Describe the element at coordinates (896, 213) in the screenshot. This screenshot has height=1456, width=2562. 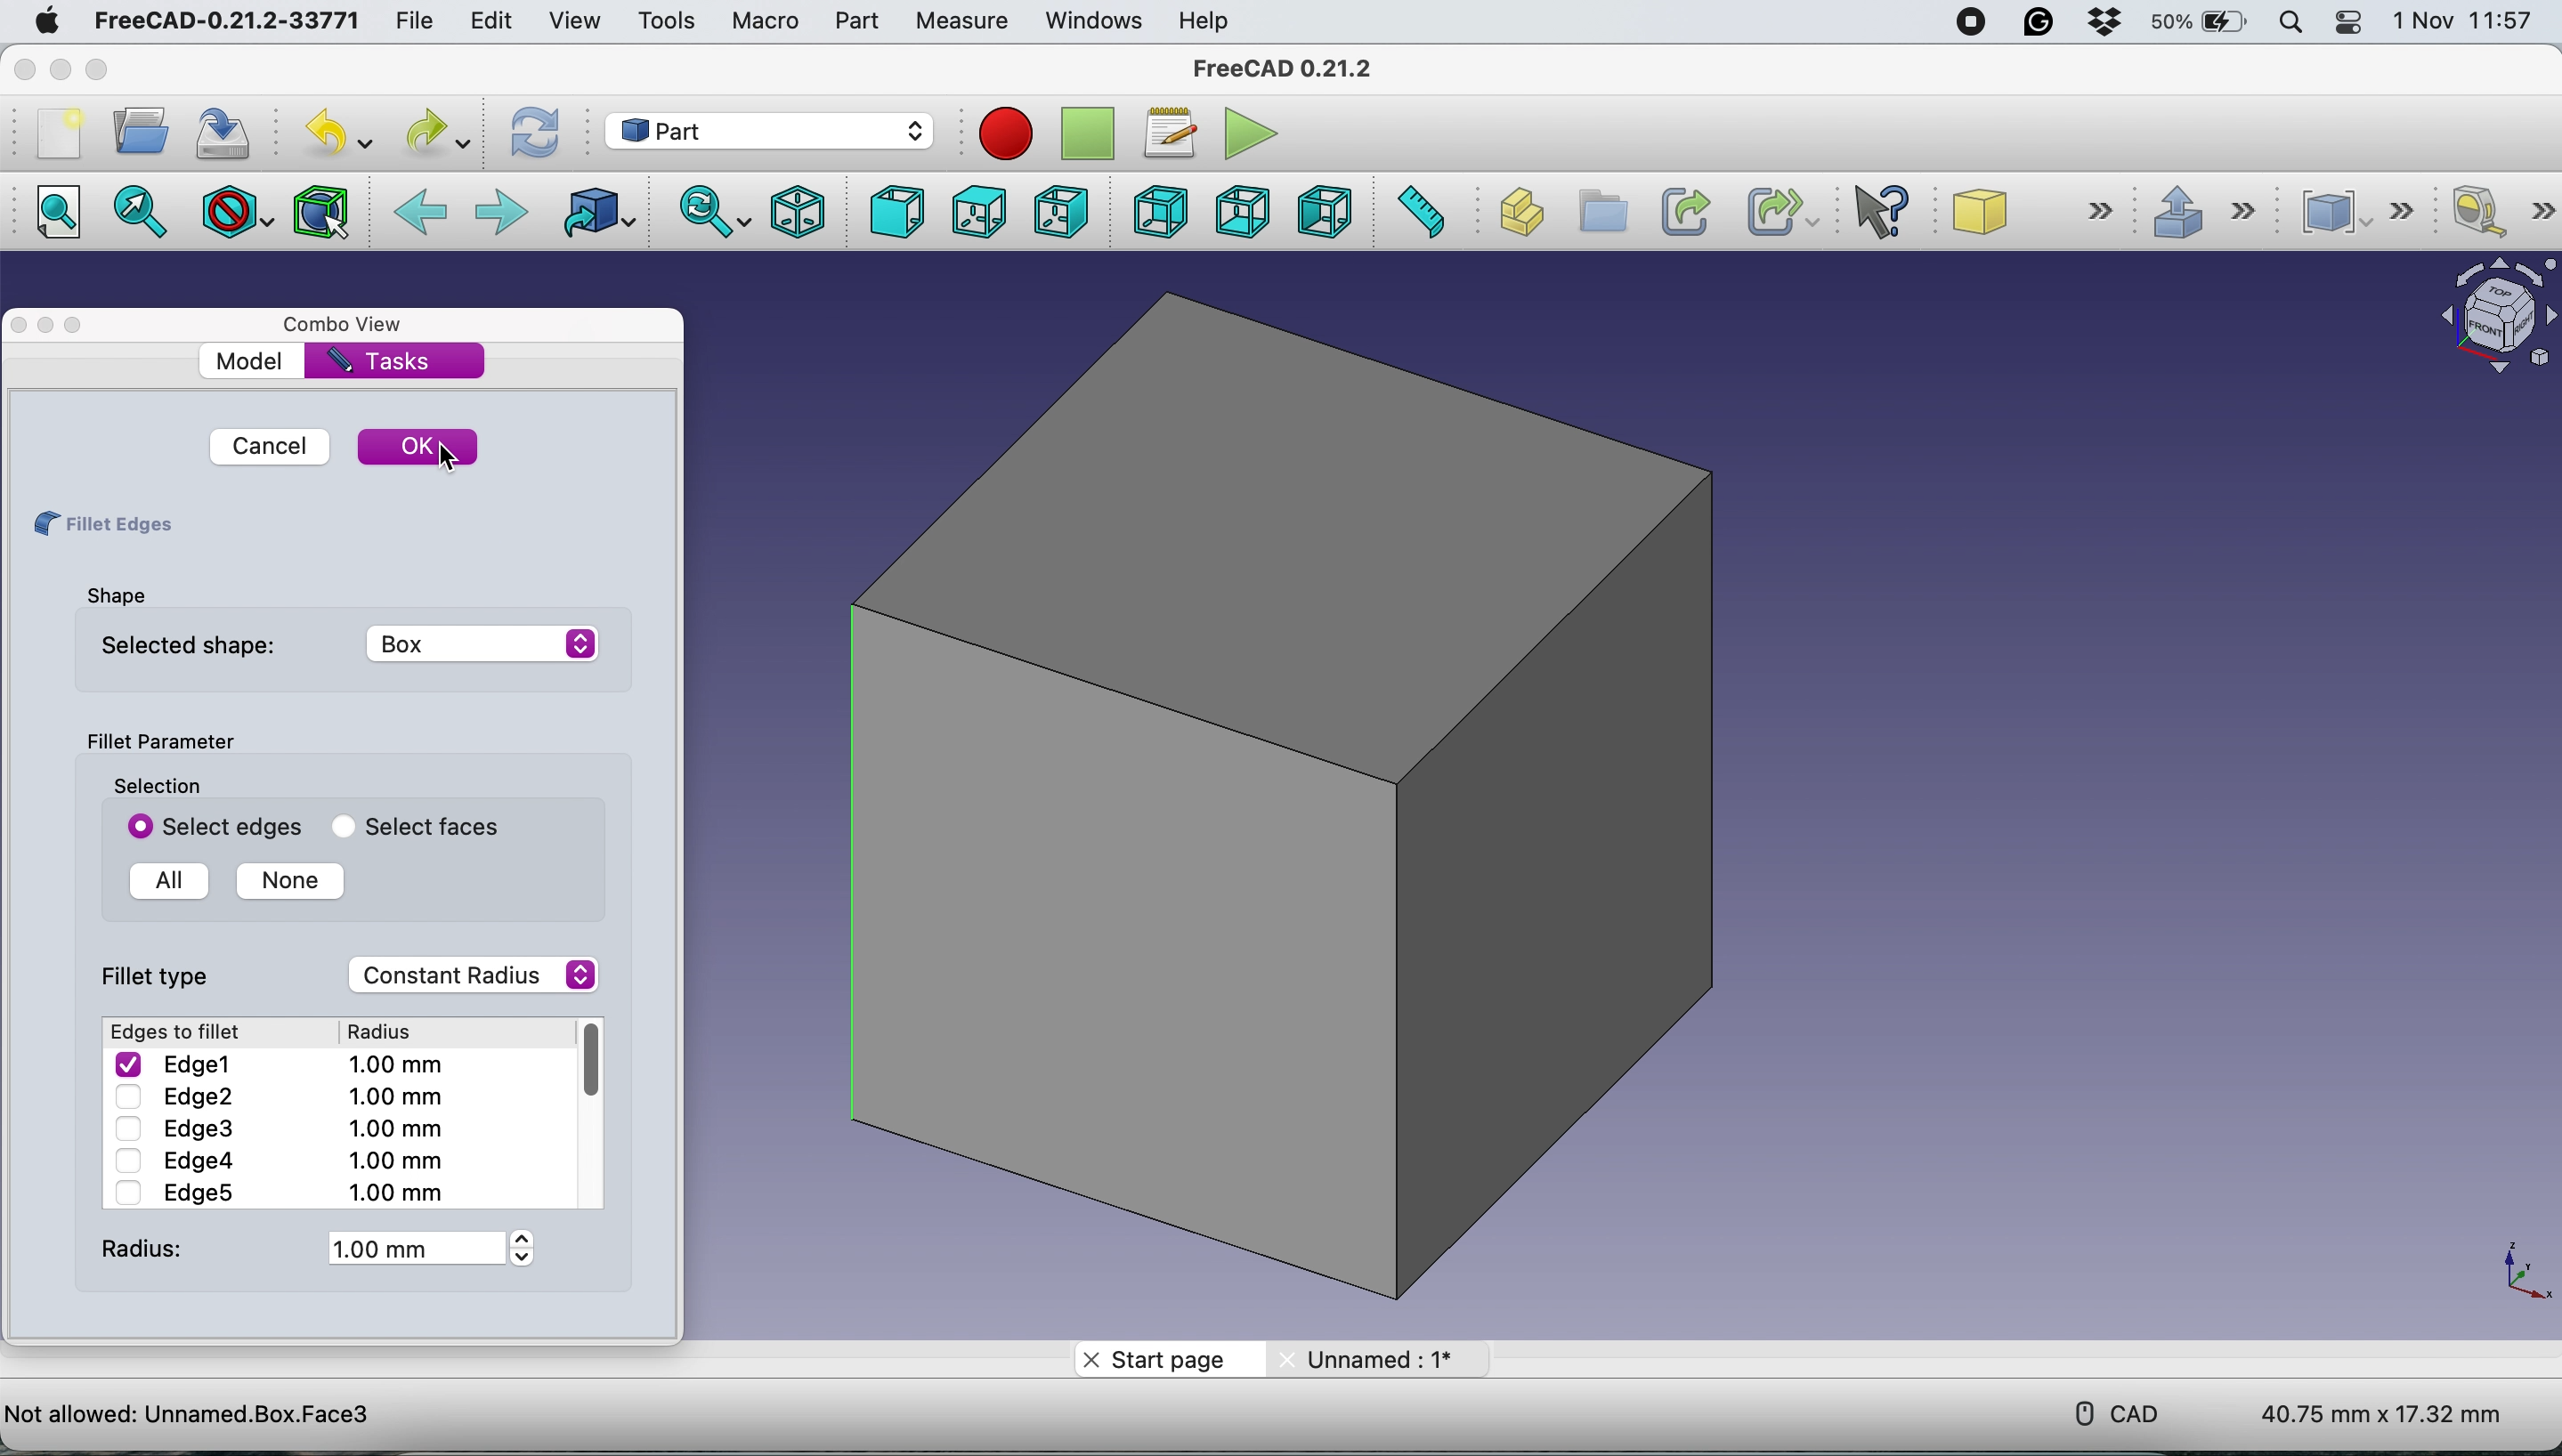
I see `front` at that location.